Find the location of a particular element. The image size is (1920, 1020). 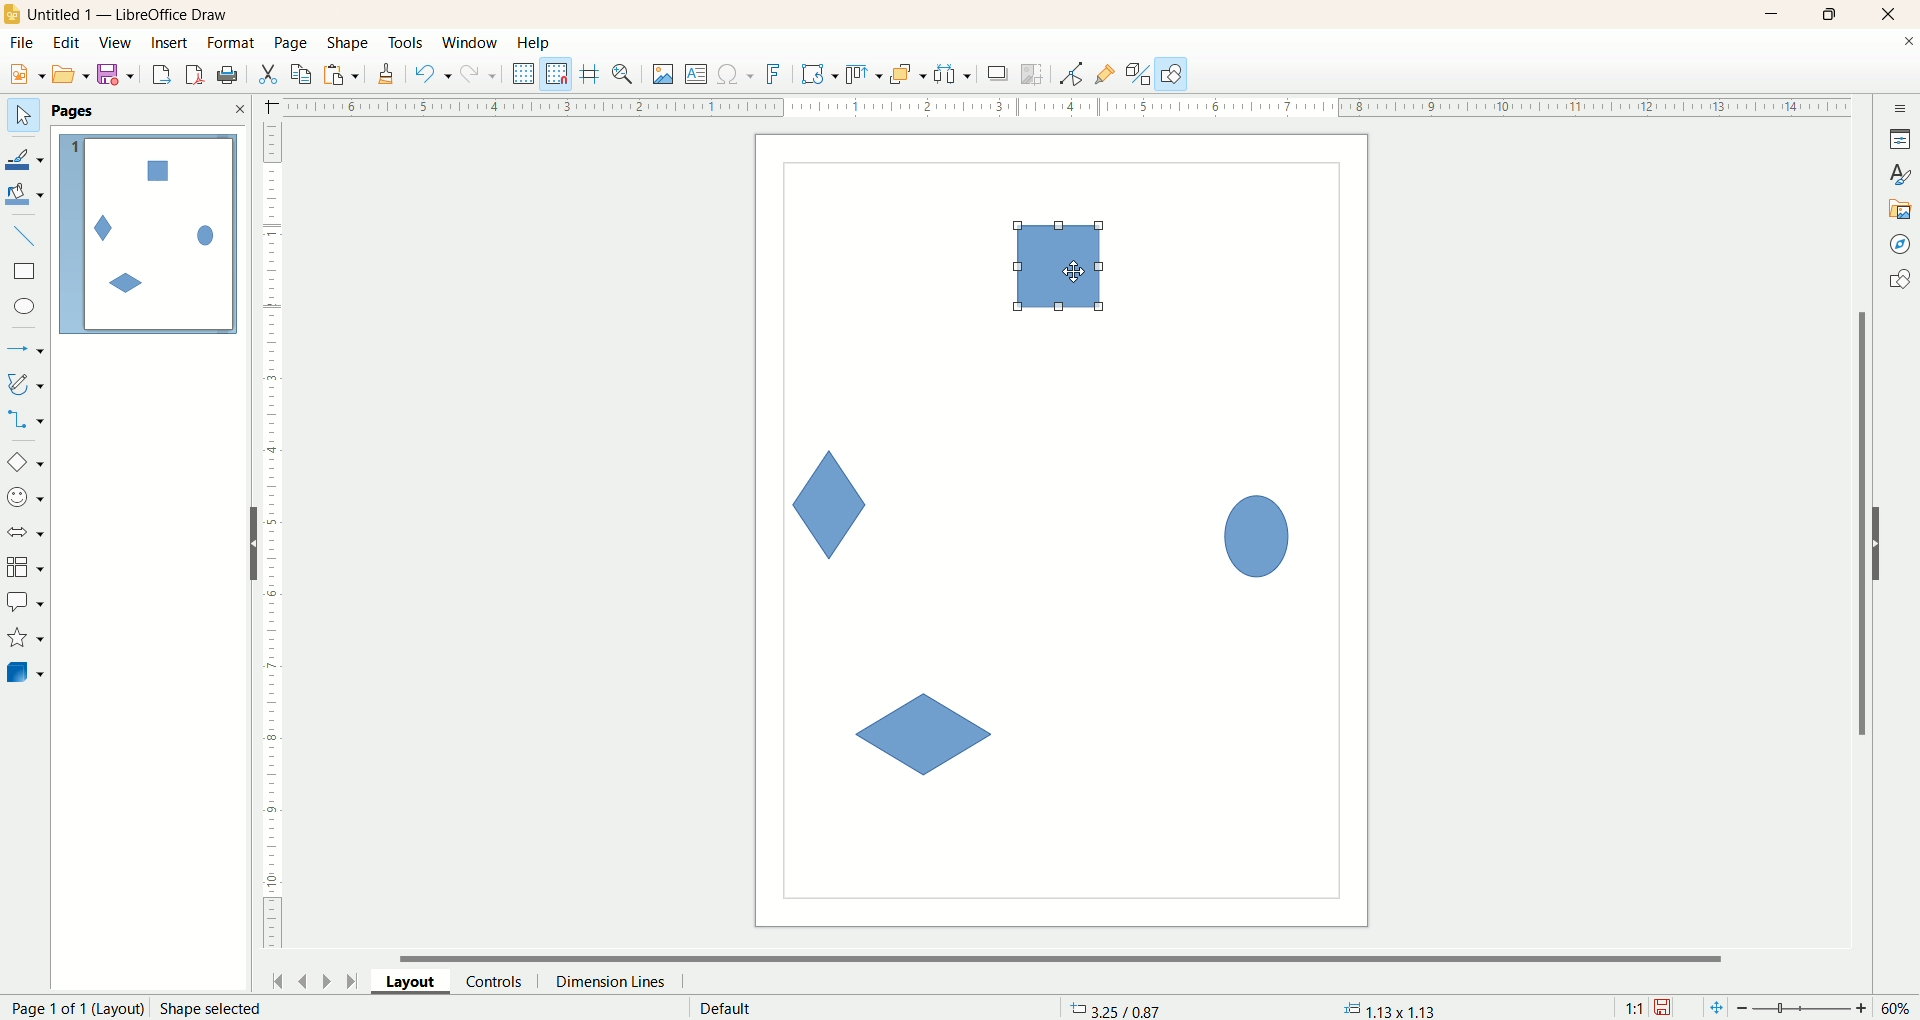

navigator is located at coordinates (1901, 245).